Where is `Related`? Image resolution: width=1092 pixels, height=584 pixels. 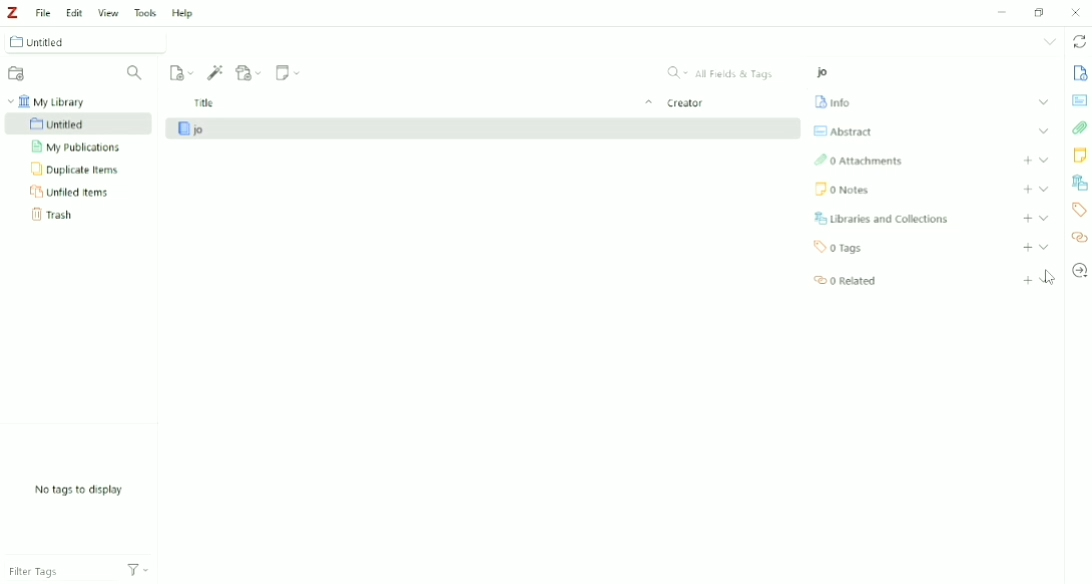 Related is located at coordinates (1079, 237).